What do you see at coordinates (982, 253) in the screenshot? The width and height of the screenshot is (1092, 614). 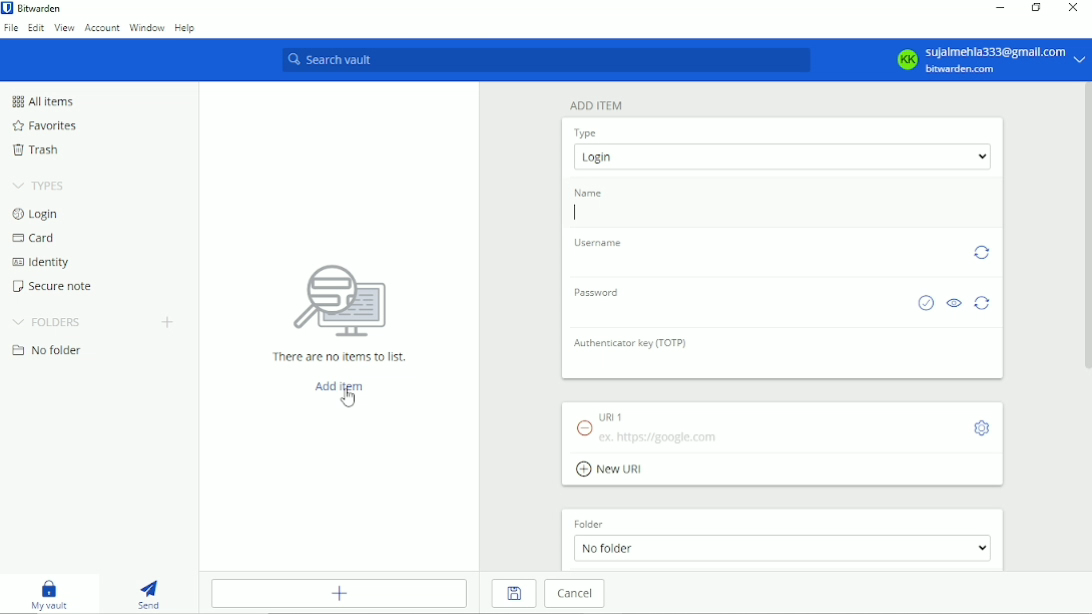 I see `Generate username` at bounding box center [982, 253].